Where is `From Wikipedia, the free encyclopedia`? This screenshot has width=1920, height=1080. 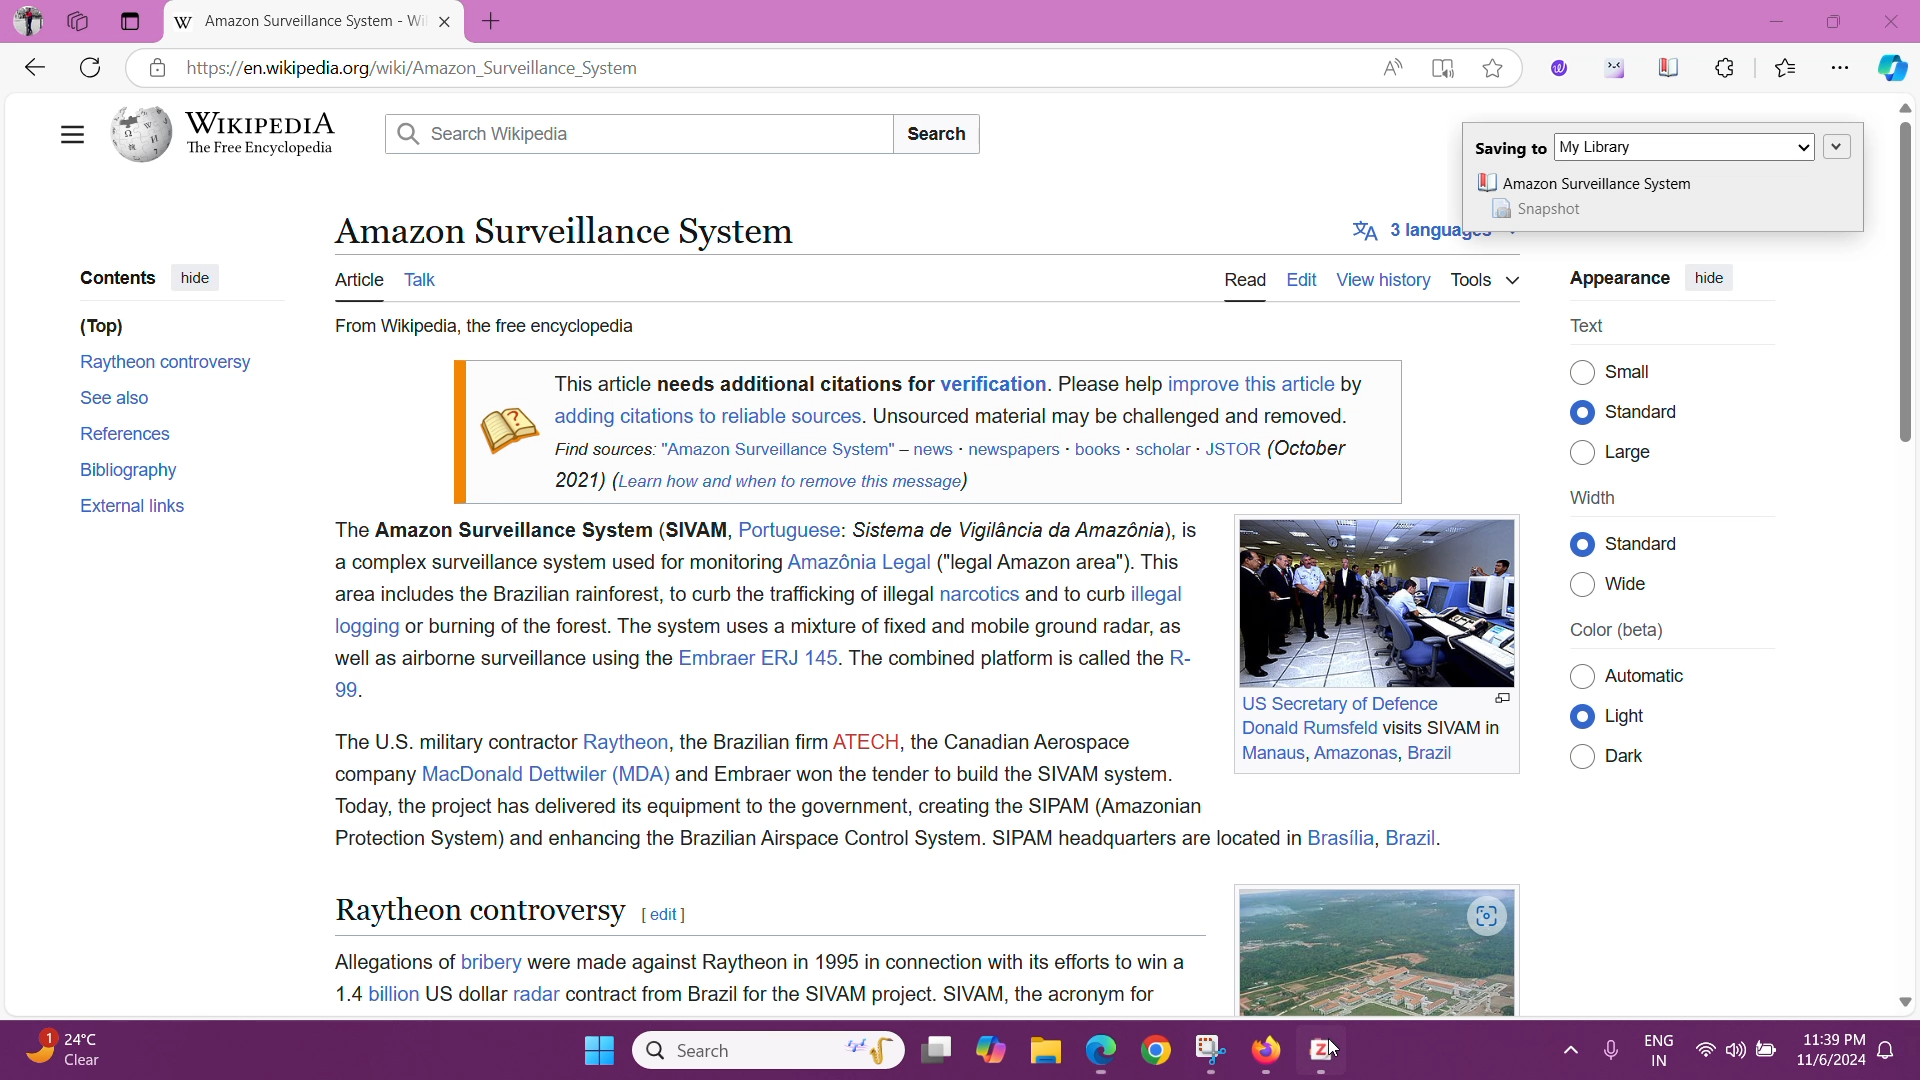 From Wikipedia, the free encyclopedia is located at coordinates (482, 328).